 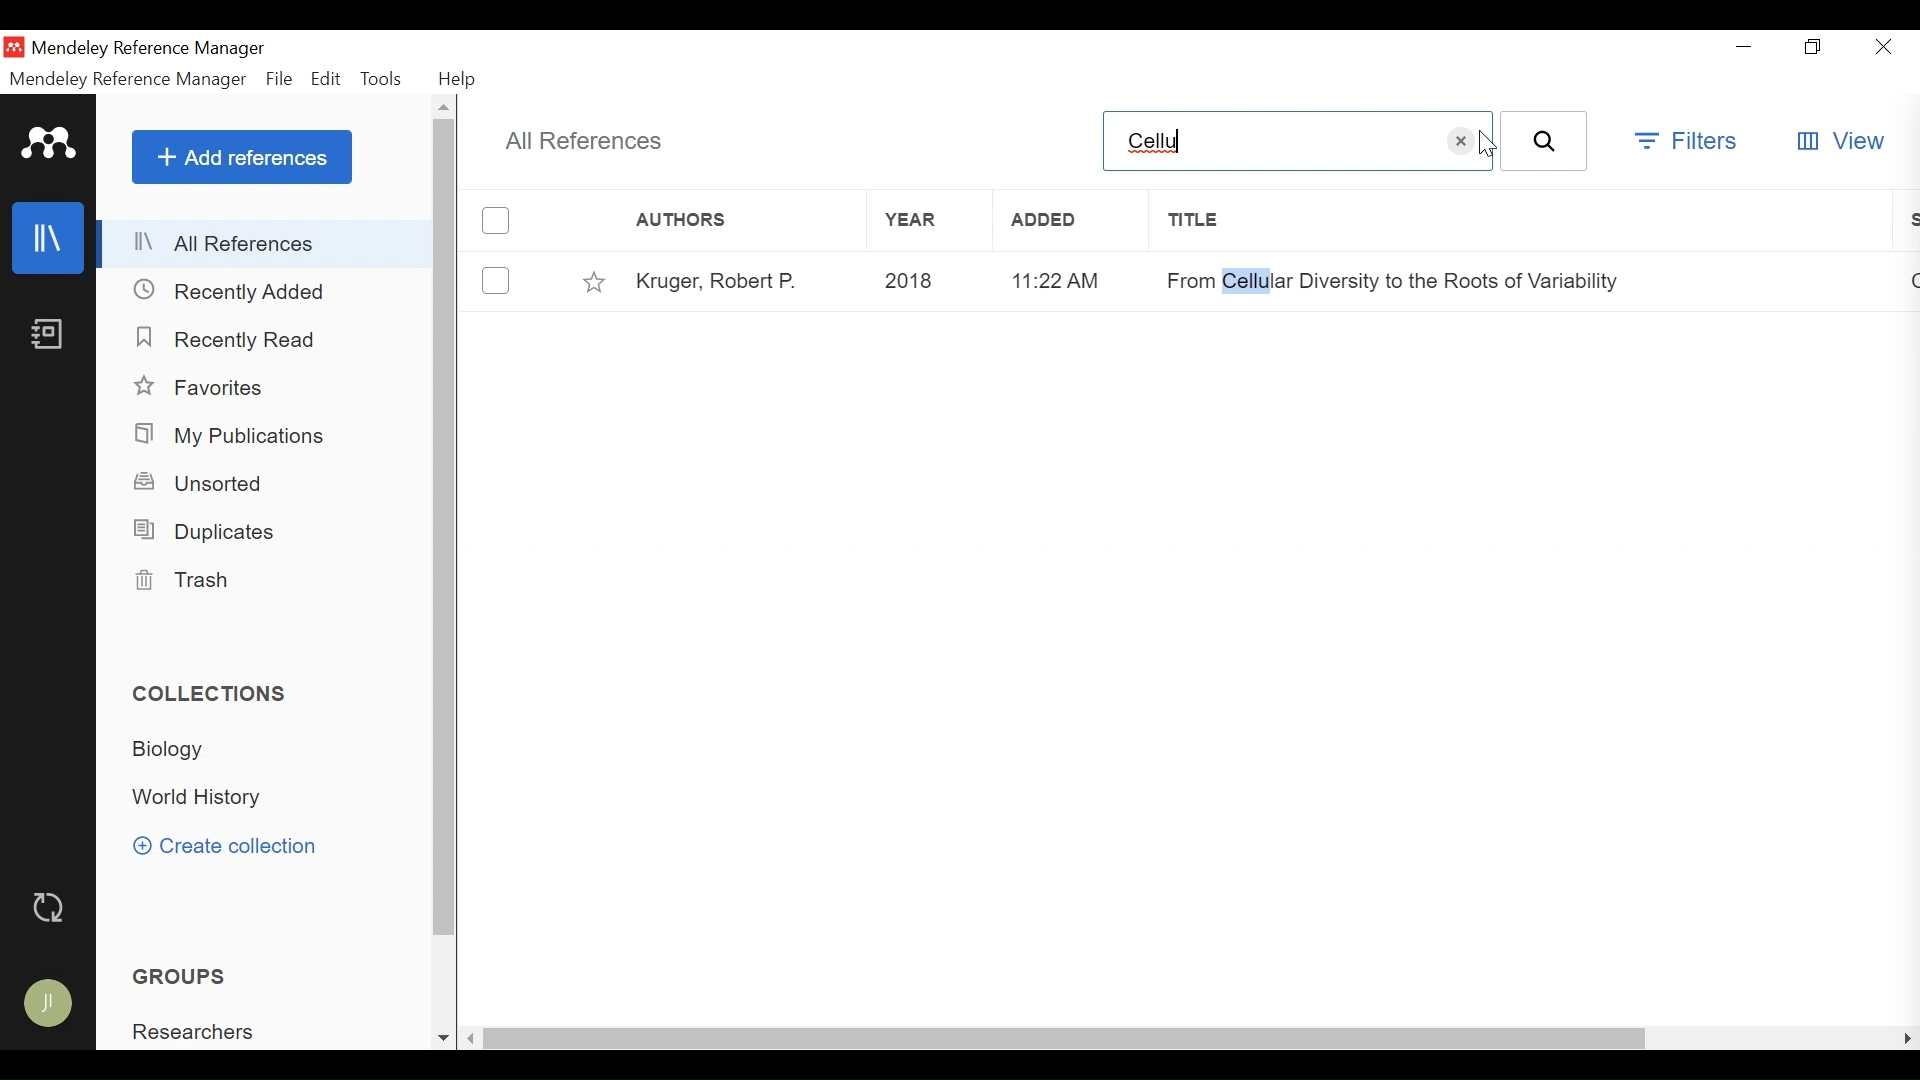 I want to click on Group, so click(x=191, y=1030).